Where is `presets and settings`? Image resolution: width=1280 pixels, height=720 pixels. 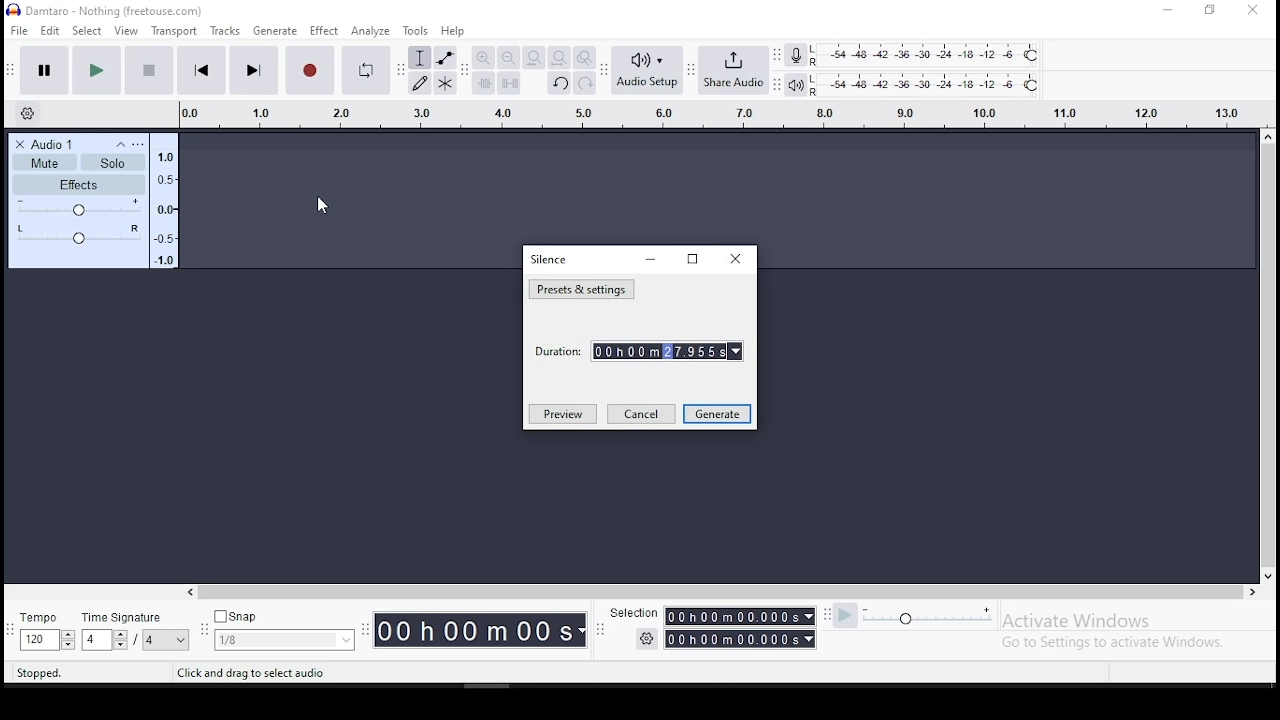
presets and settings is located at coordinates (582, 290).